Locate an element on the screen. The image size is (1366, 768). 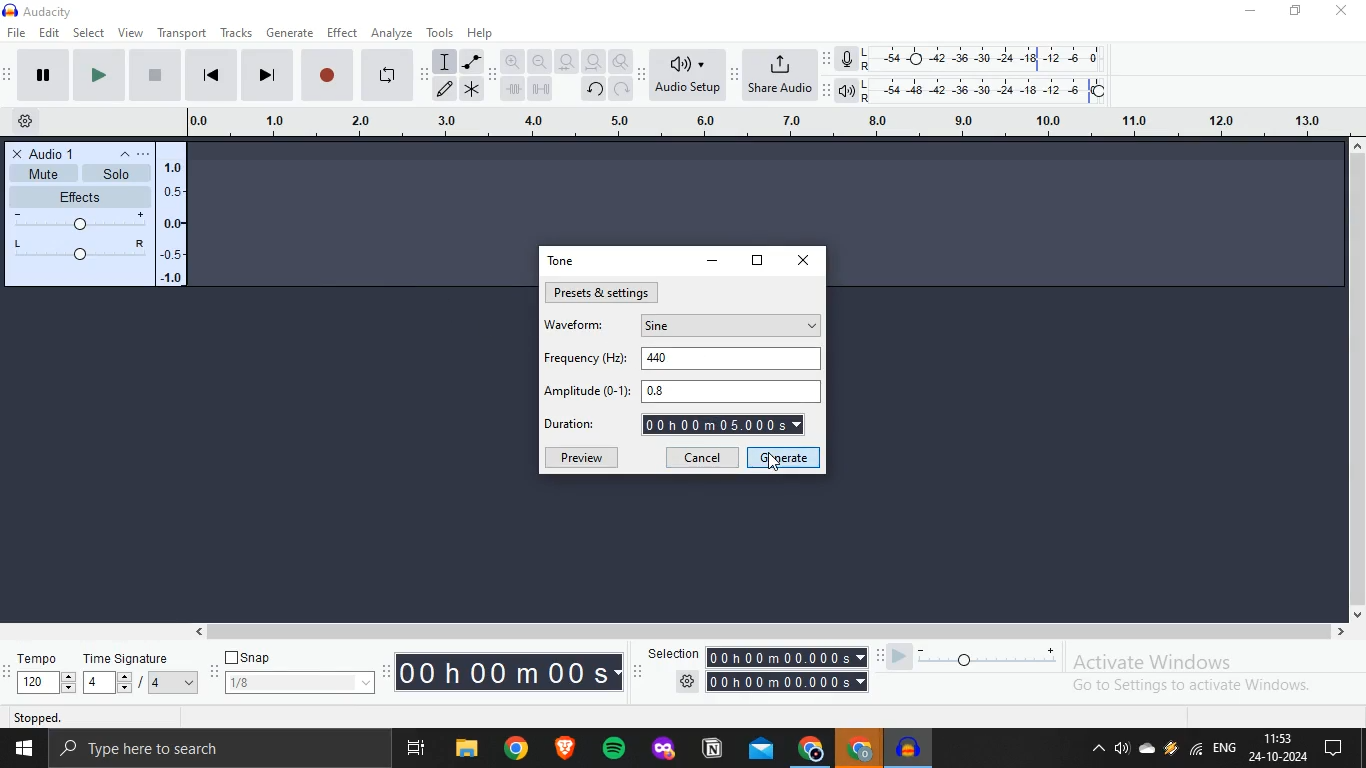
File is located at coordinates (466, 748).